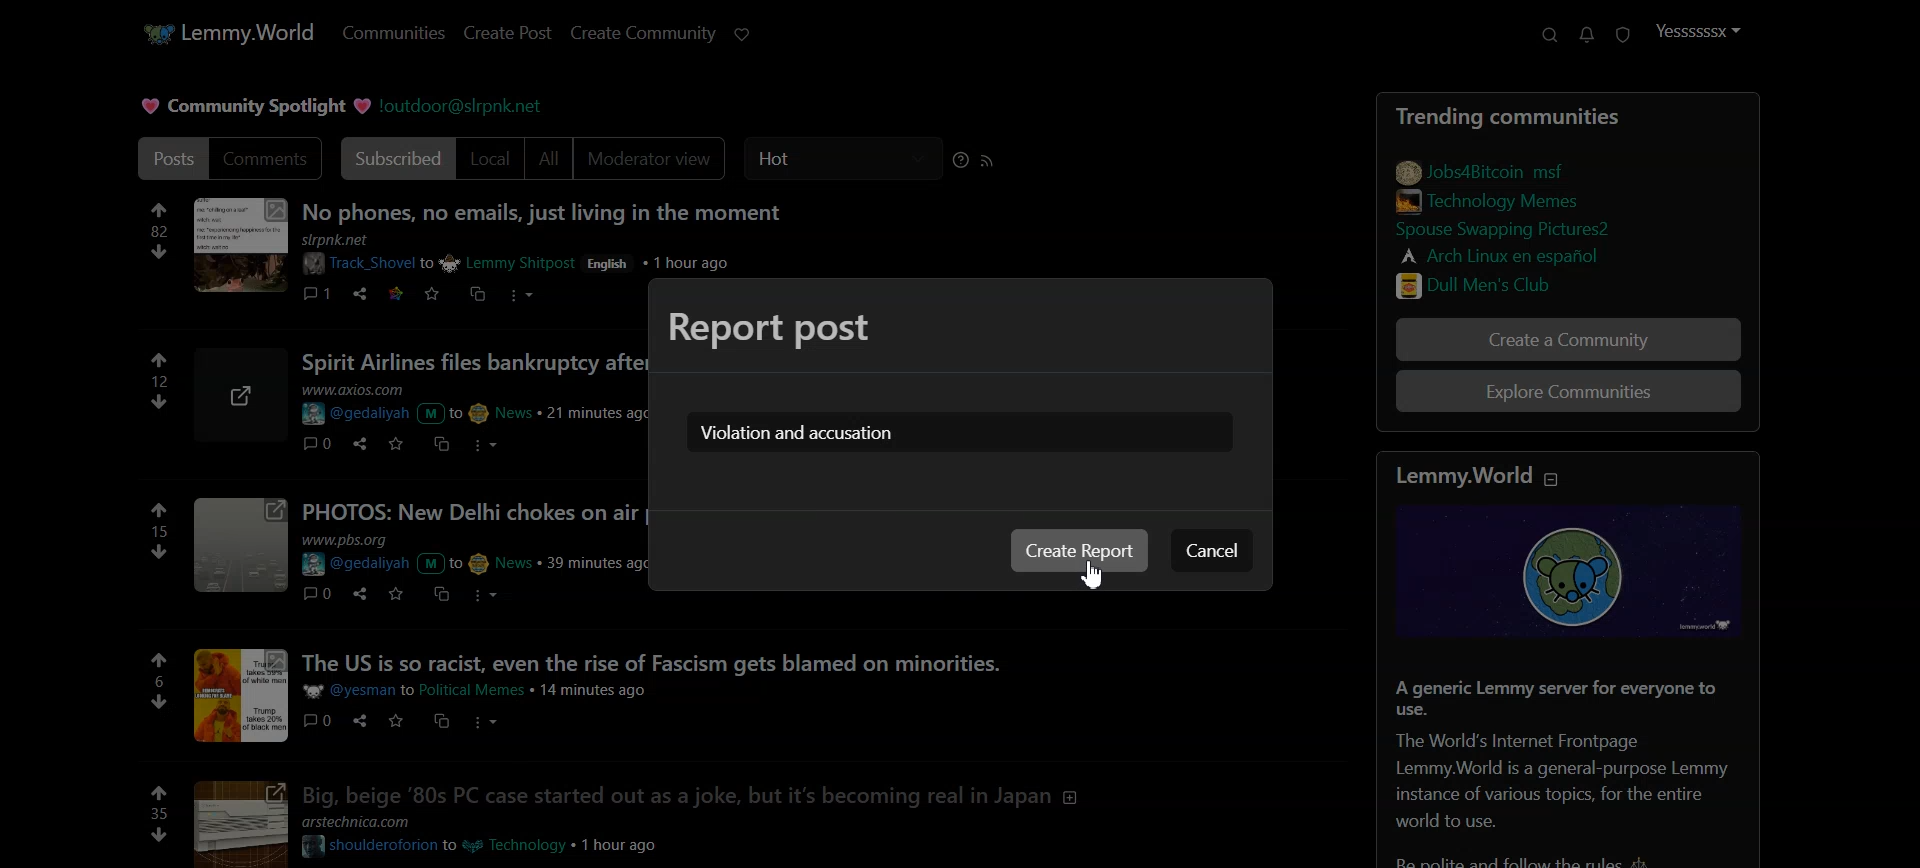 Image resolution: width=1920 pixels, height=868 pixels. Describe the element at coordinates (242, 695) in the screenshot. I see `post picture` at that location.